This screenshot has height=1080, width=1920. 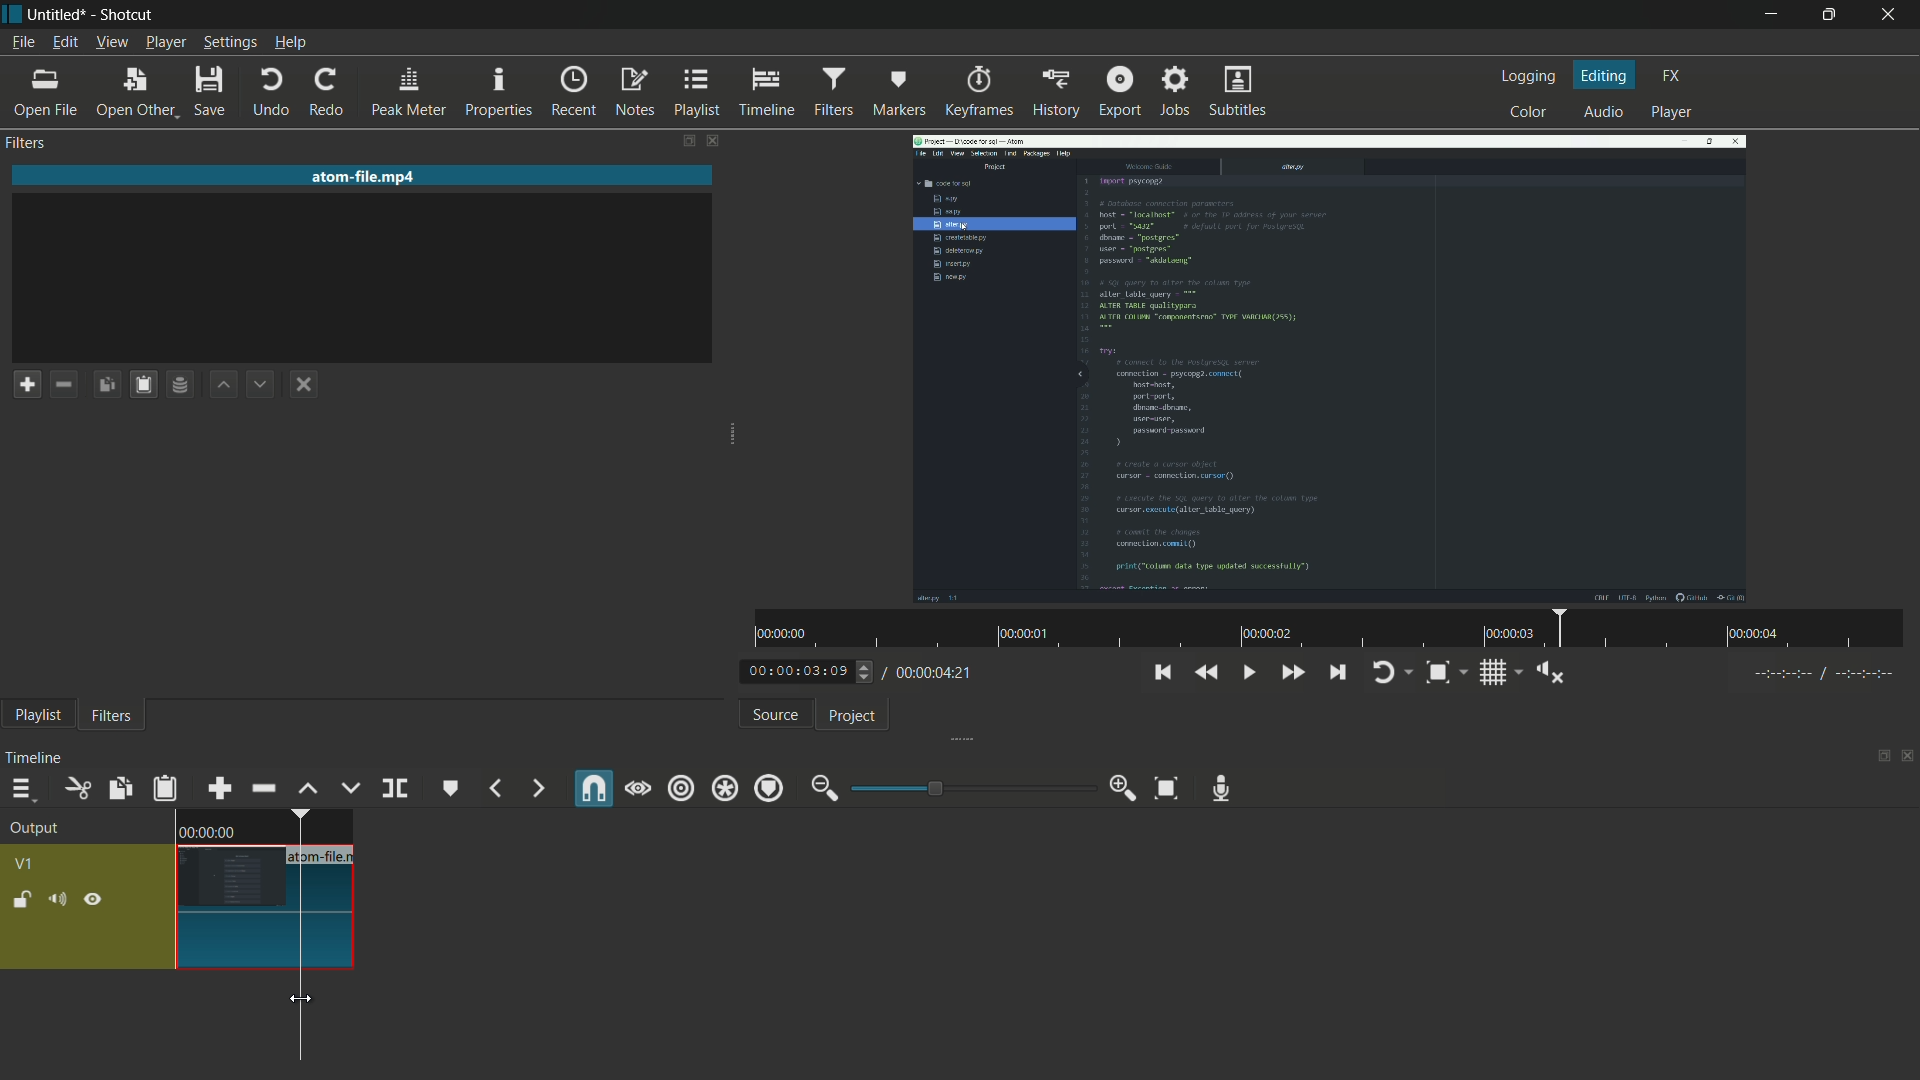 What do you see at coordinates (1331, 368) in the screenshot?
I see `imported file` at bounding box center [1331, 368].